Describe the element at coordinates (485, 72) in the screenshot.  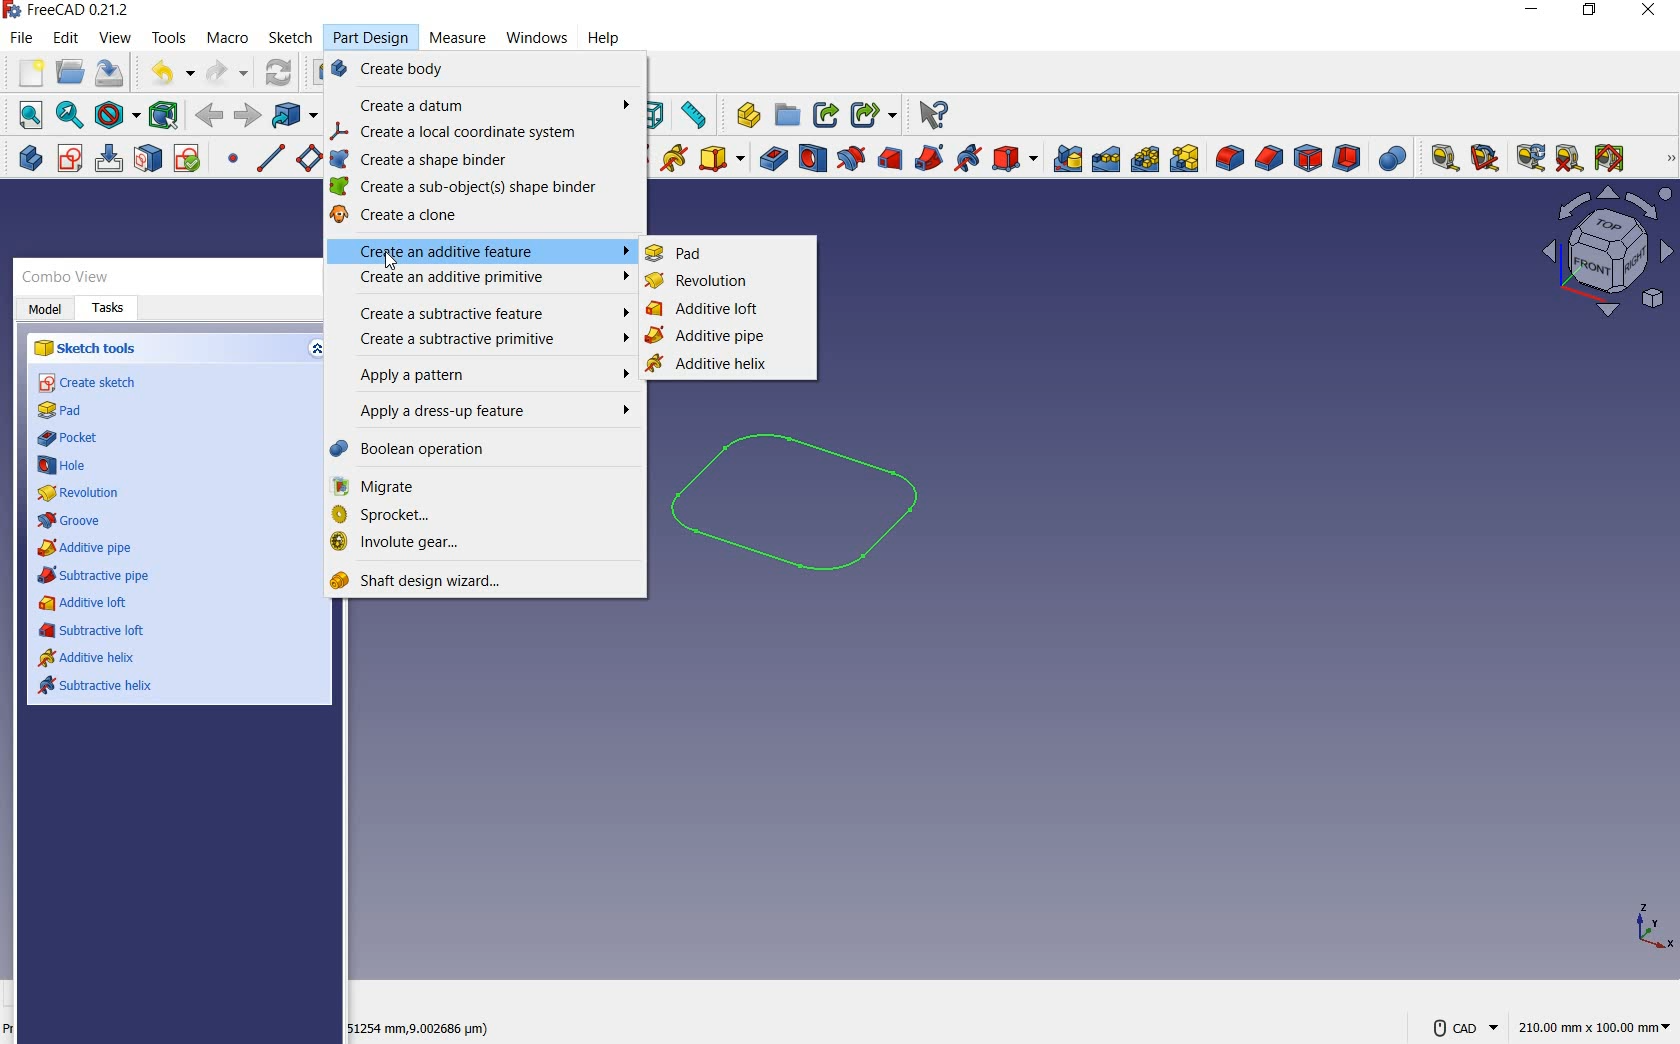
I see `create body` at that location.